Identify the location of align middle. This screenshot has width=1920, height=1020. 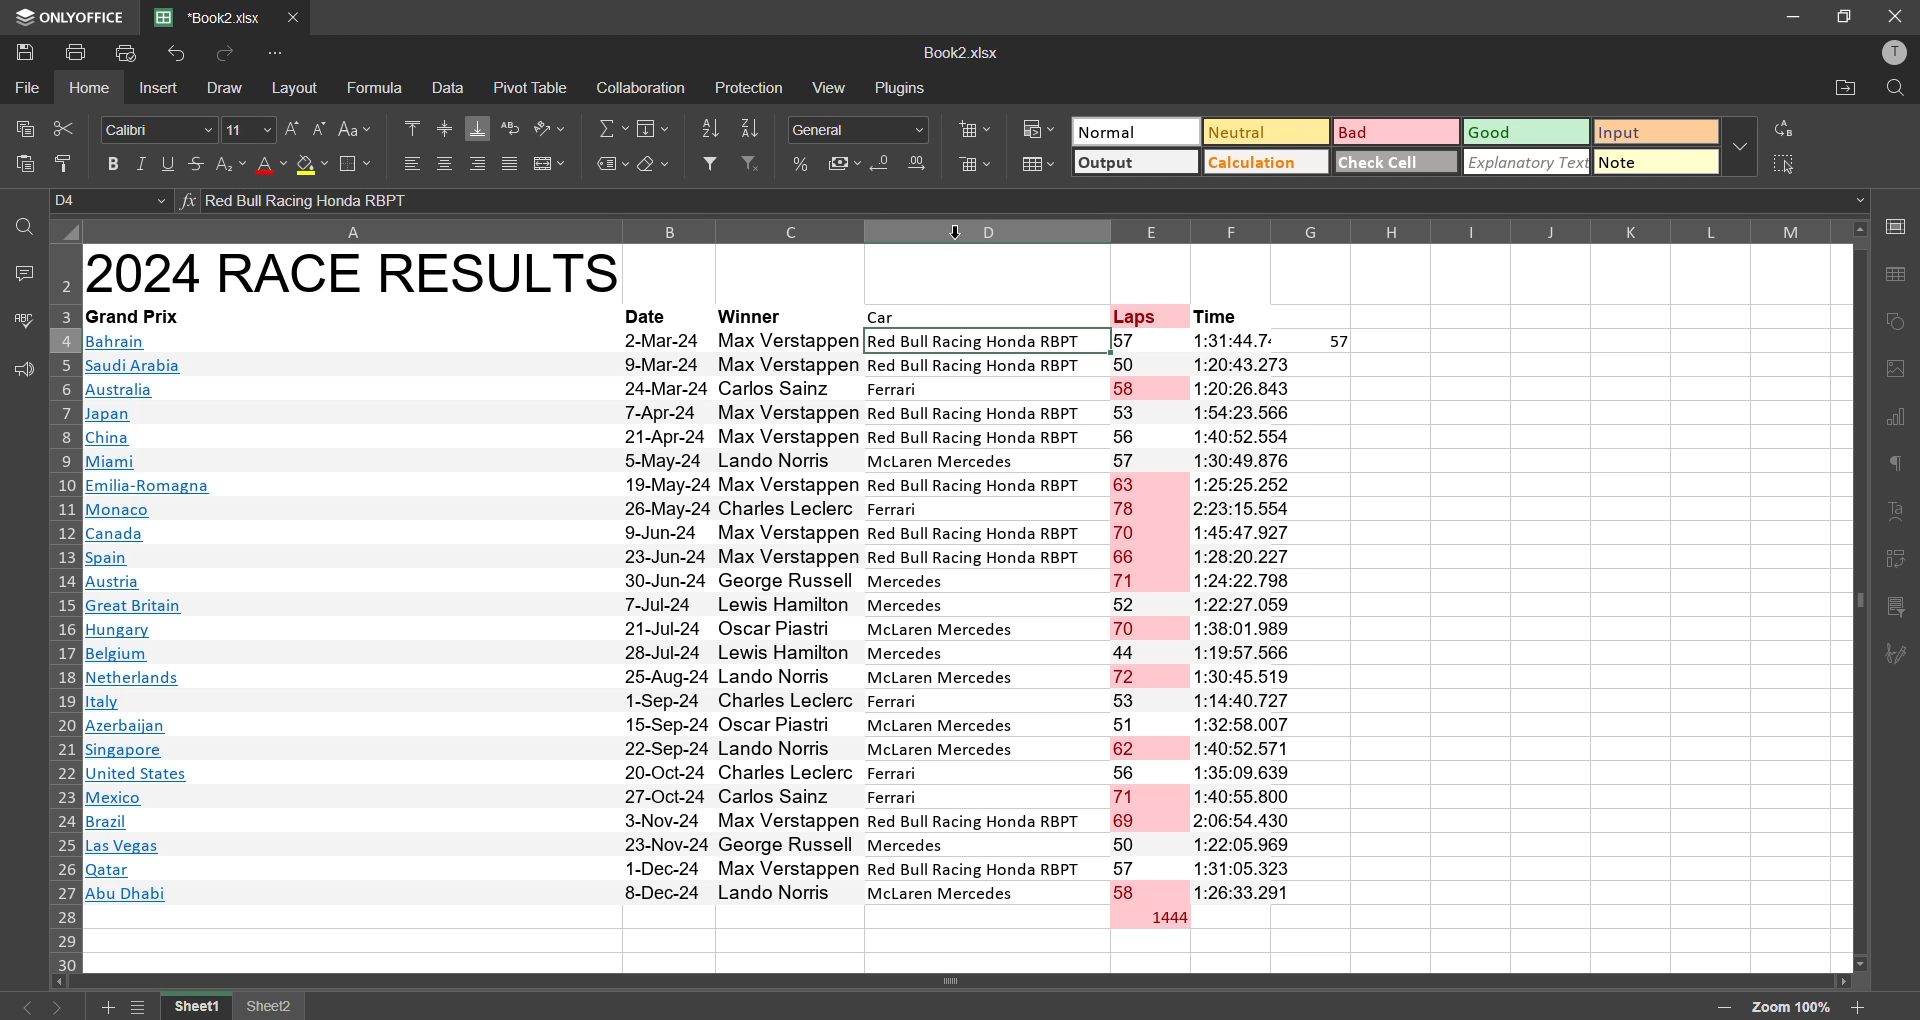
(445, 126).